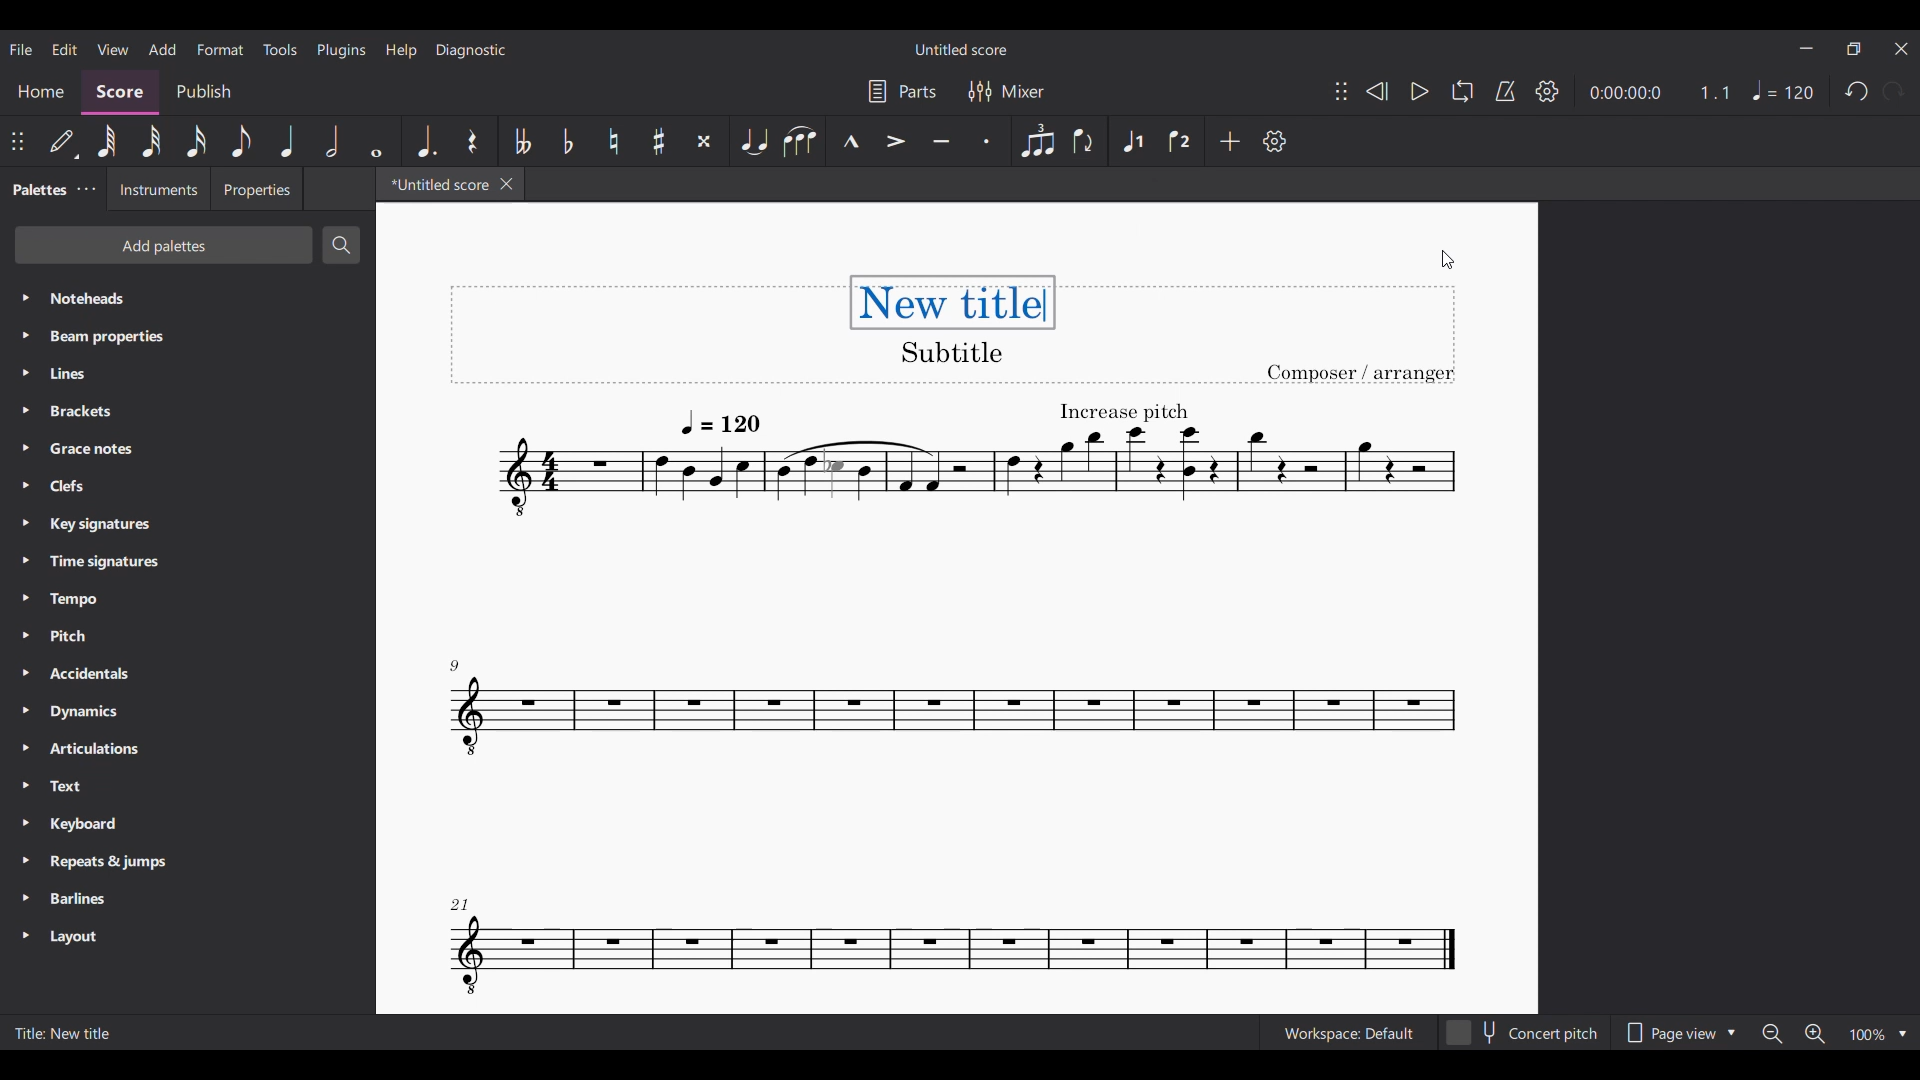 The width and height of the screenshot is (1920, 1080). I want to click on 16th note, so click(196, 141).